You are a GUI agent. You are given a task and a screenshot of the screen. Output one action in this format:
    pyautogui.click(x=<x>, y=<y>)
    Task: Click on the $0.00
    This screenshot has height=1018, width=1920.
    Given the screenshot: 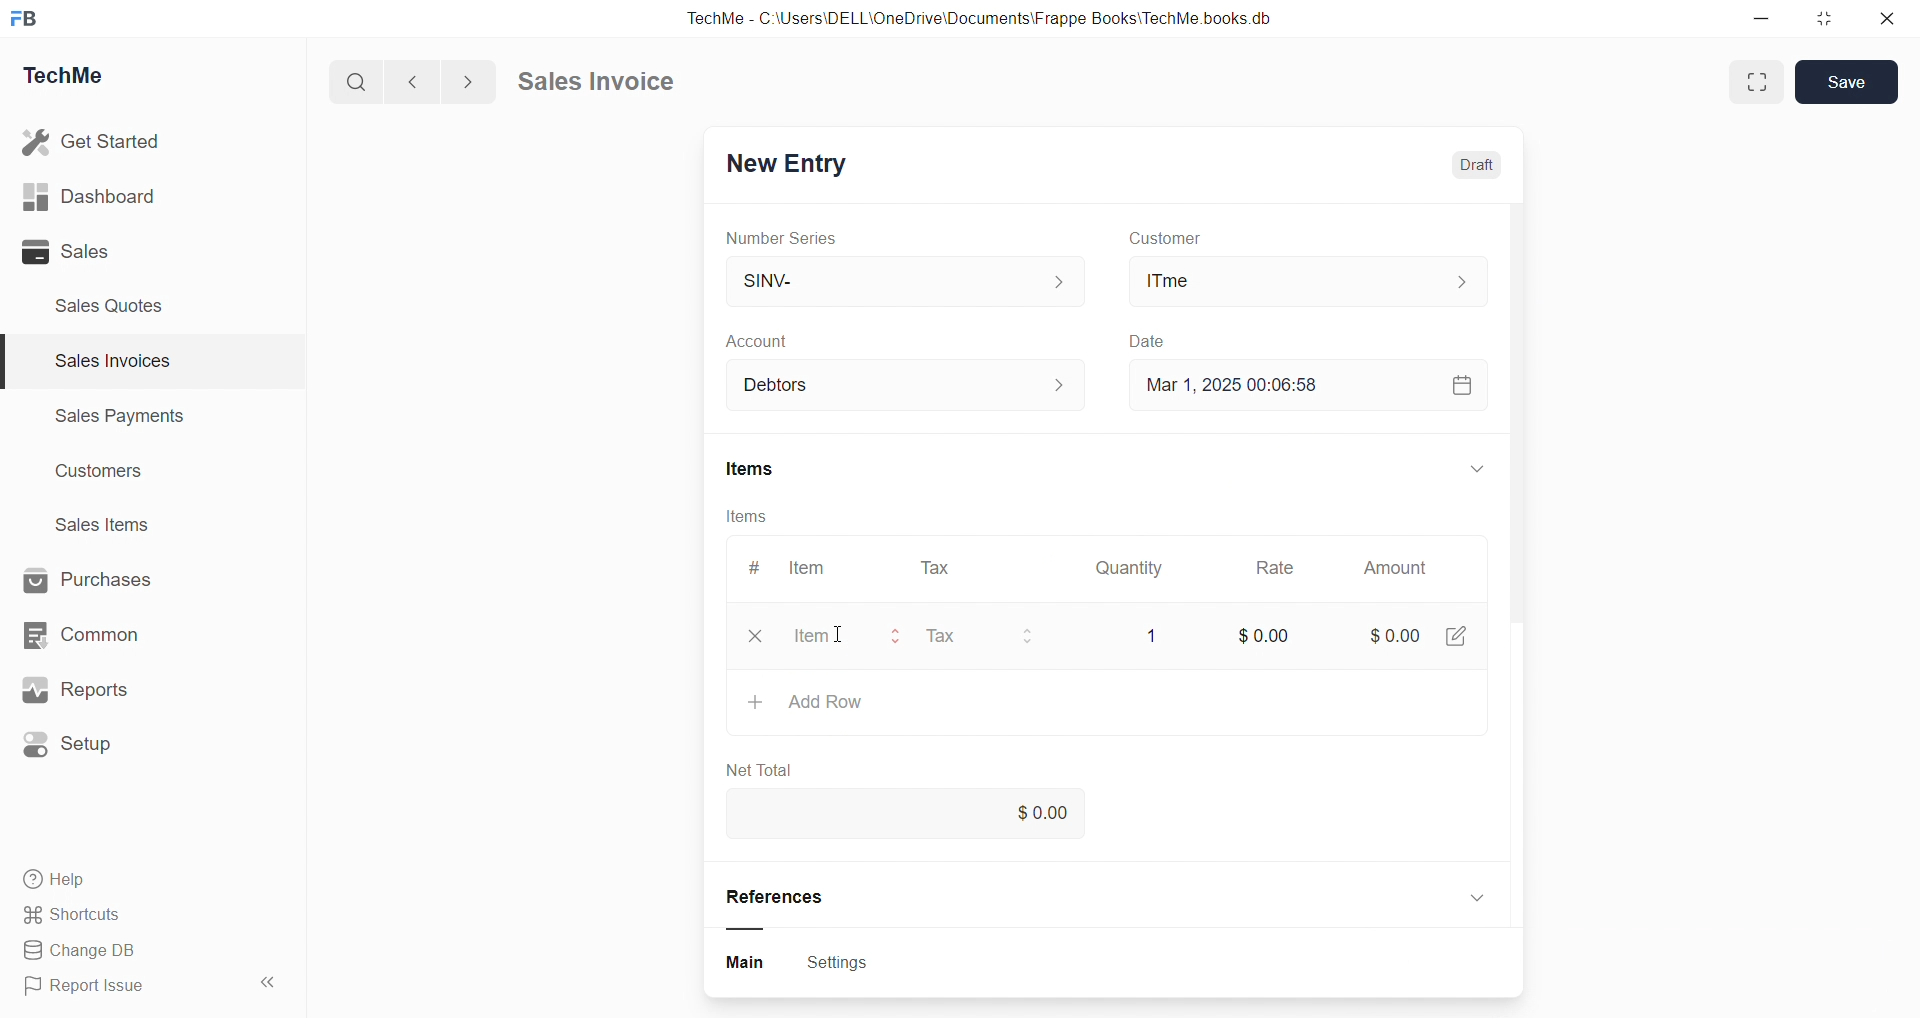 What is the action you would take?
    pyautogui.click(x=1261, y=635)
    